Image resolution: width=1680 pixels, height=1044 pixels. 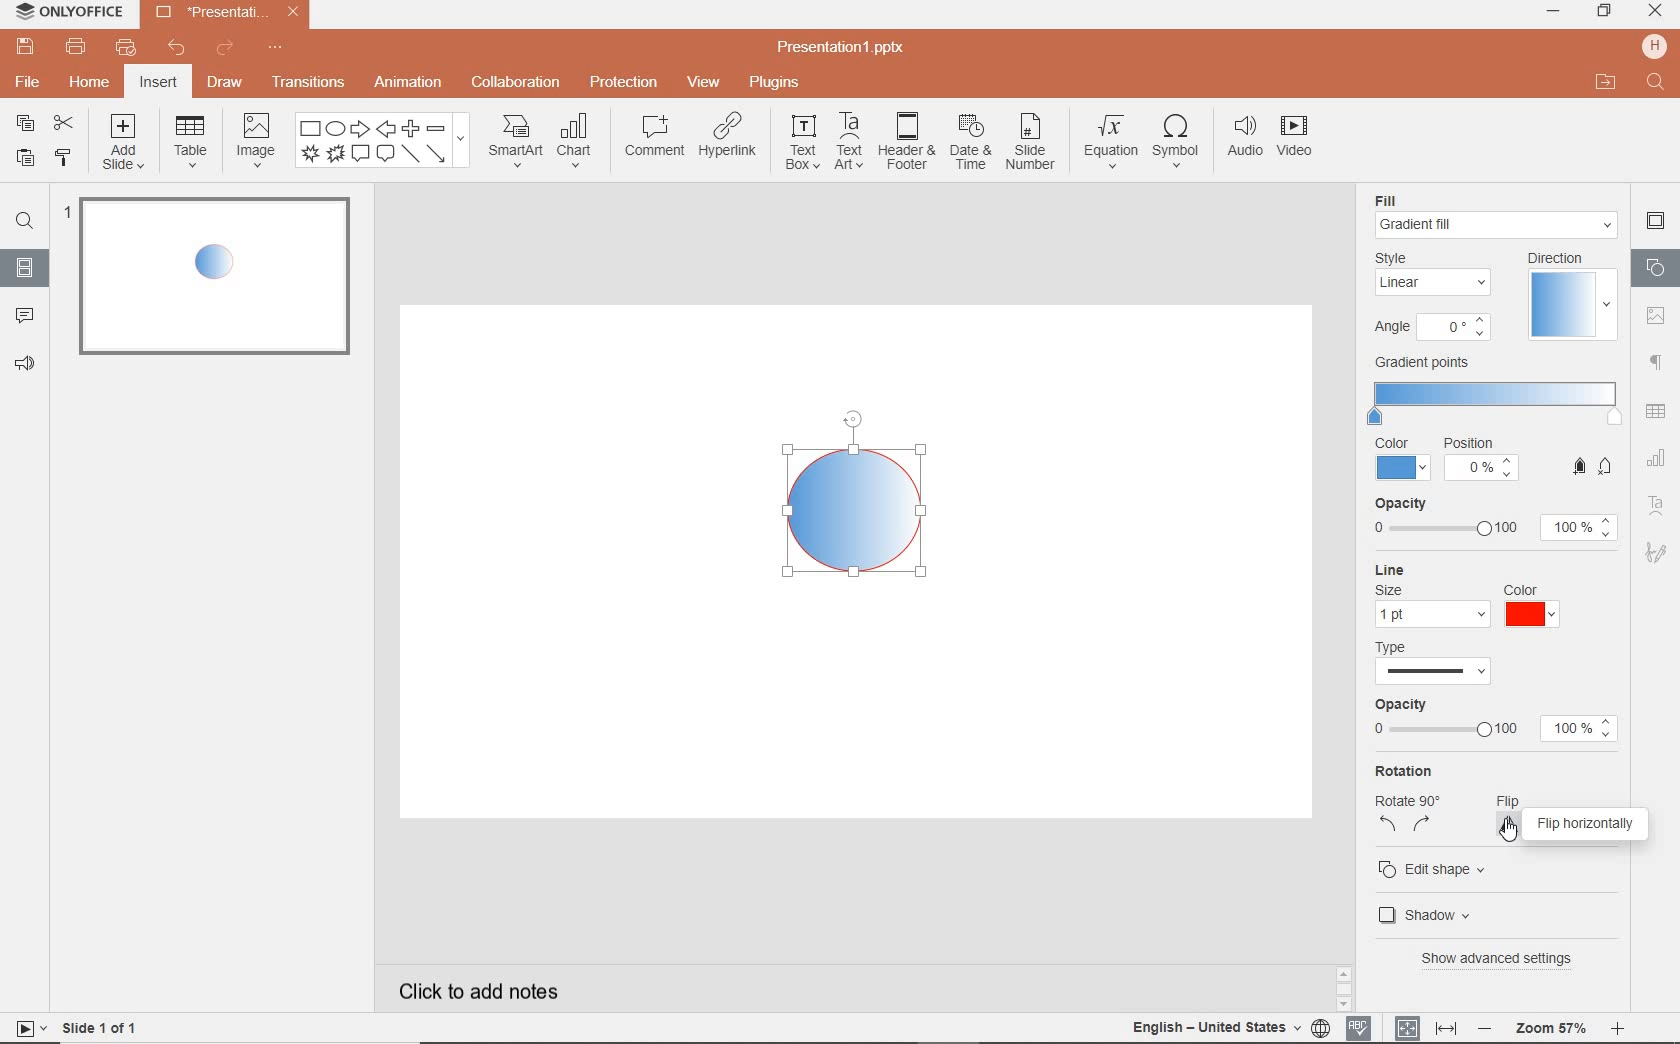 What do you see at coordinates (1437, 661) in the screenshot?
I see `LINE TYPE SETTINGS` at bounding box center [1437, 661].